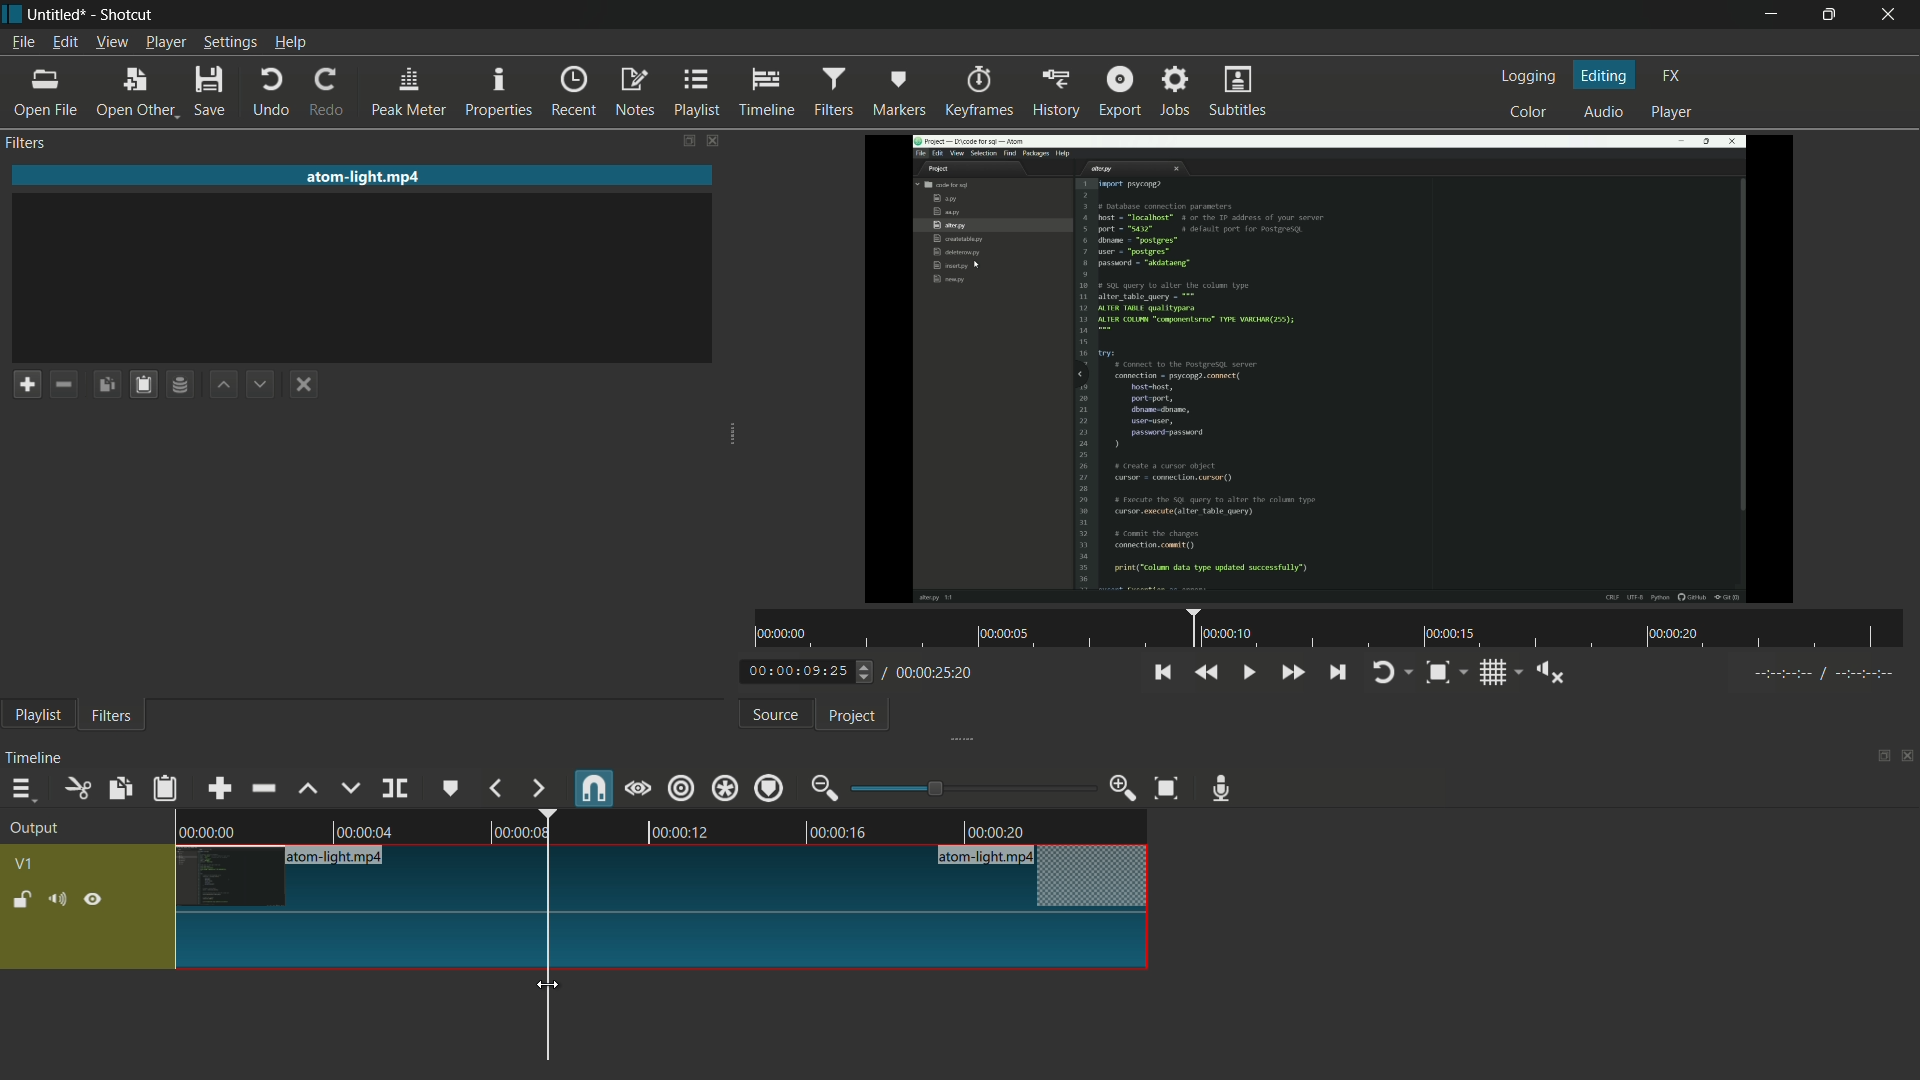 This screenshot has width=1920, height=1080. What do you see at coordinates (1447, 672) in the screenshot?
I see `zoom timeline to fit` at bounding box center [1447, 672].